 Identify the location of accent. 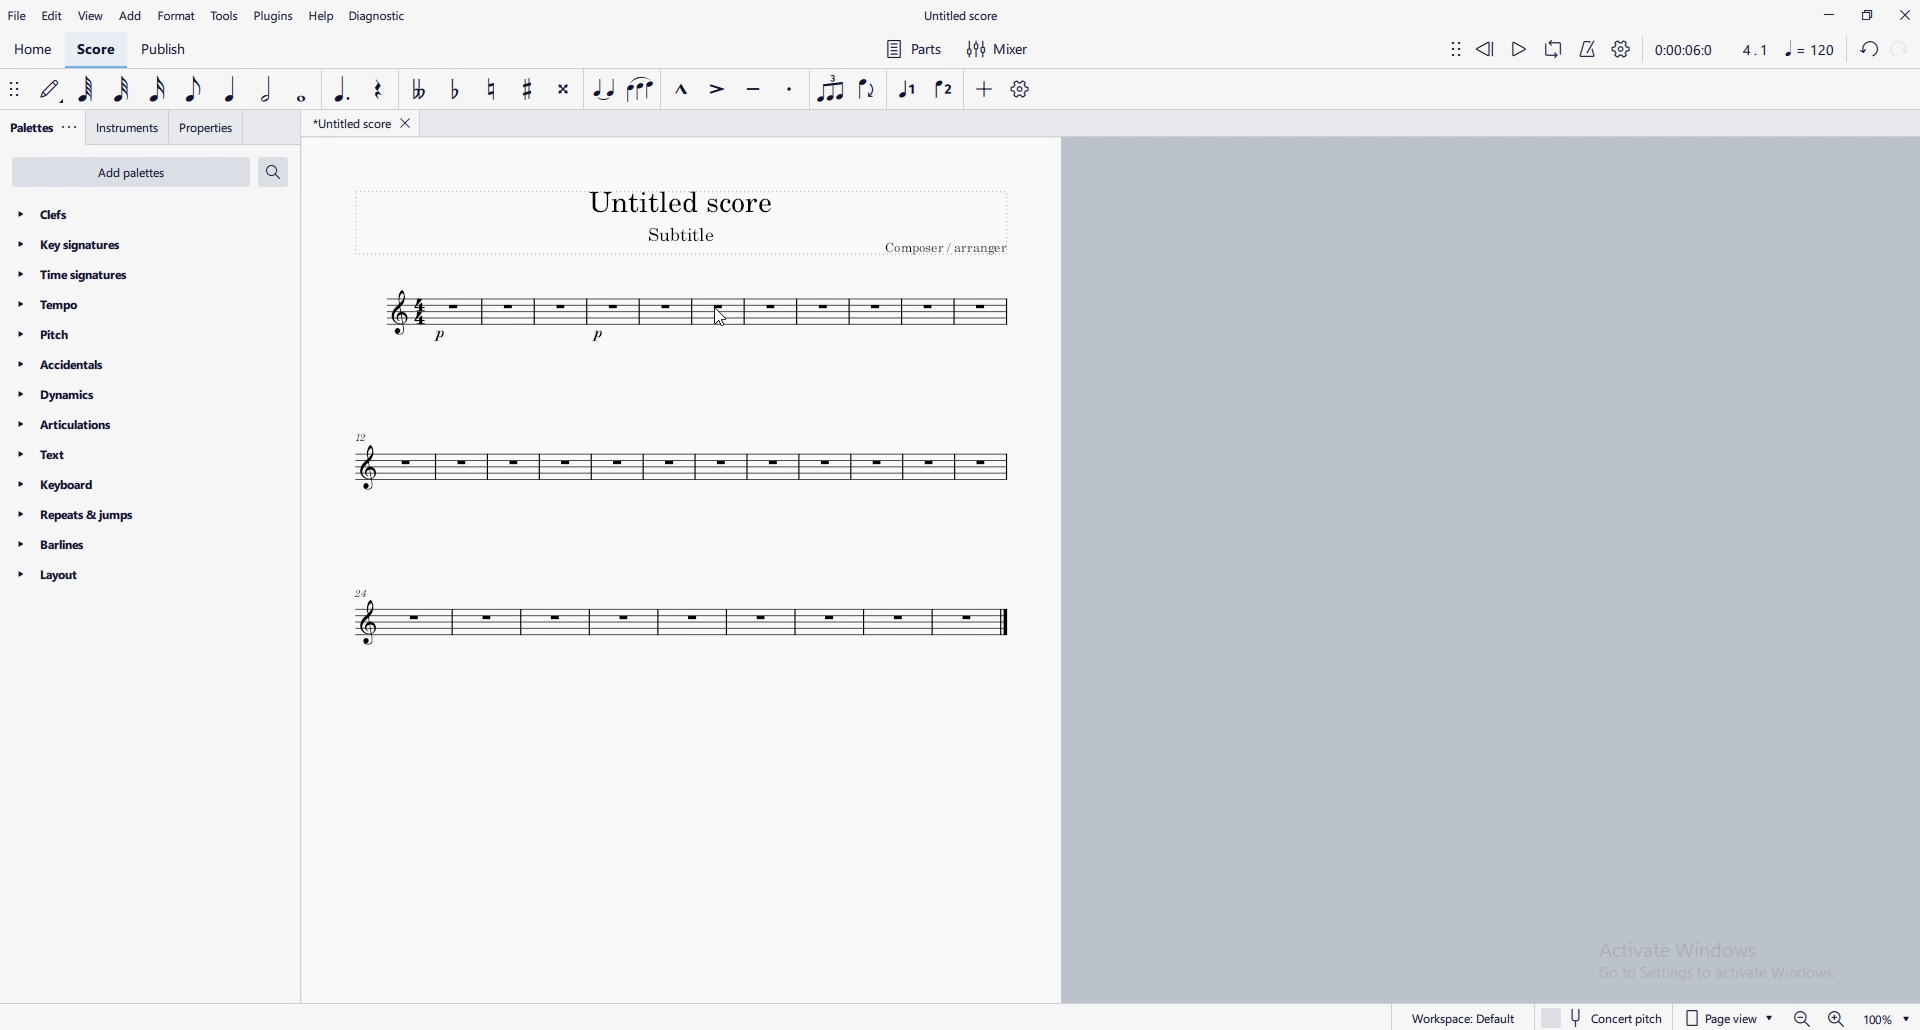
(719, 89).